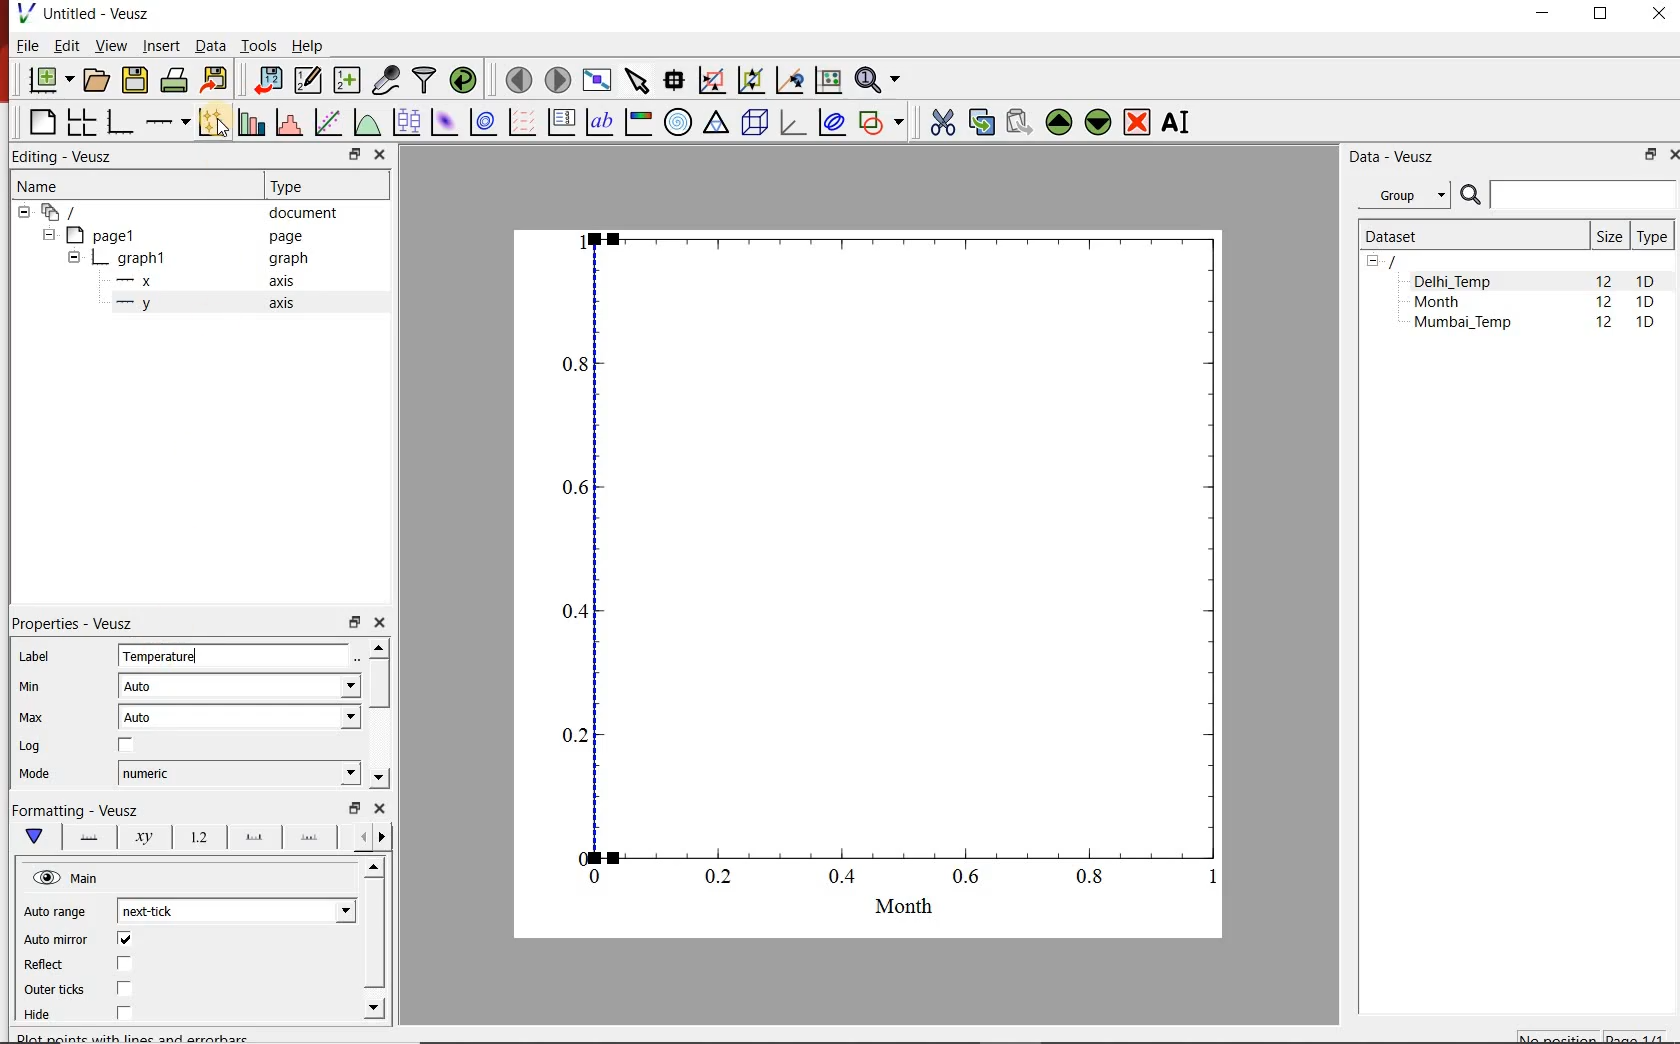 The height and width of the screenshot is (1044, 1680). What do you see at coordinates (126, 746) in the screenshot?
I see `check/uncheck` at bounding box center [126, 746].